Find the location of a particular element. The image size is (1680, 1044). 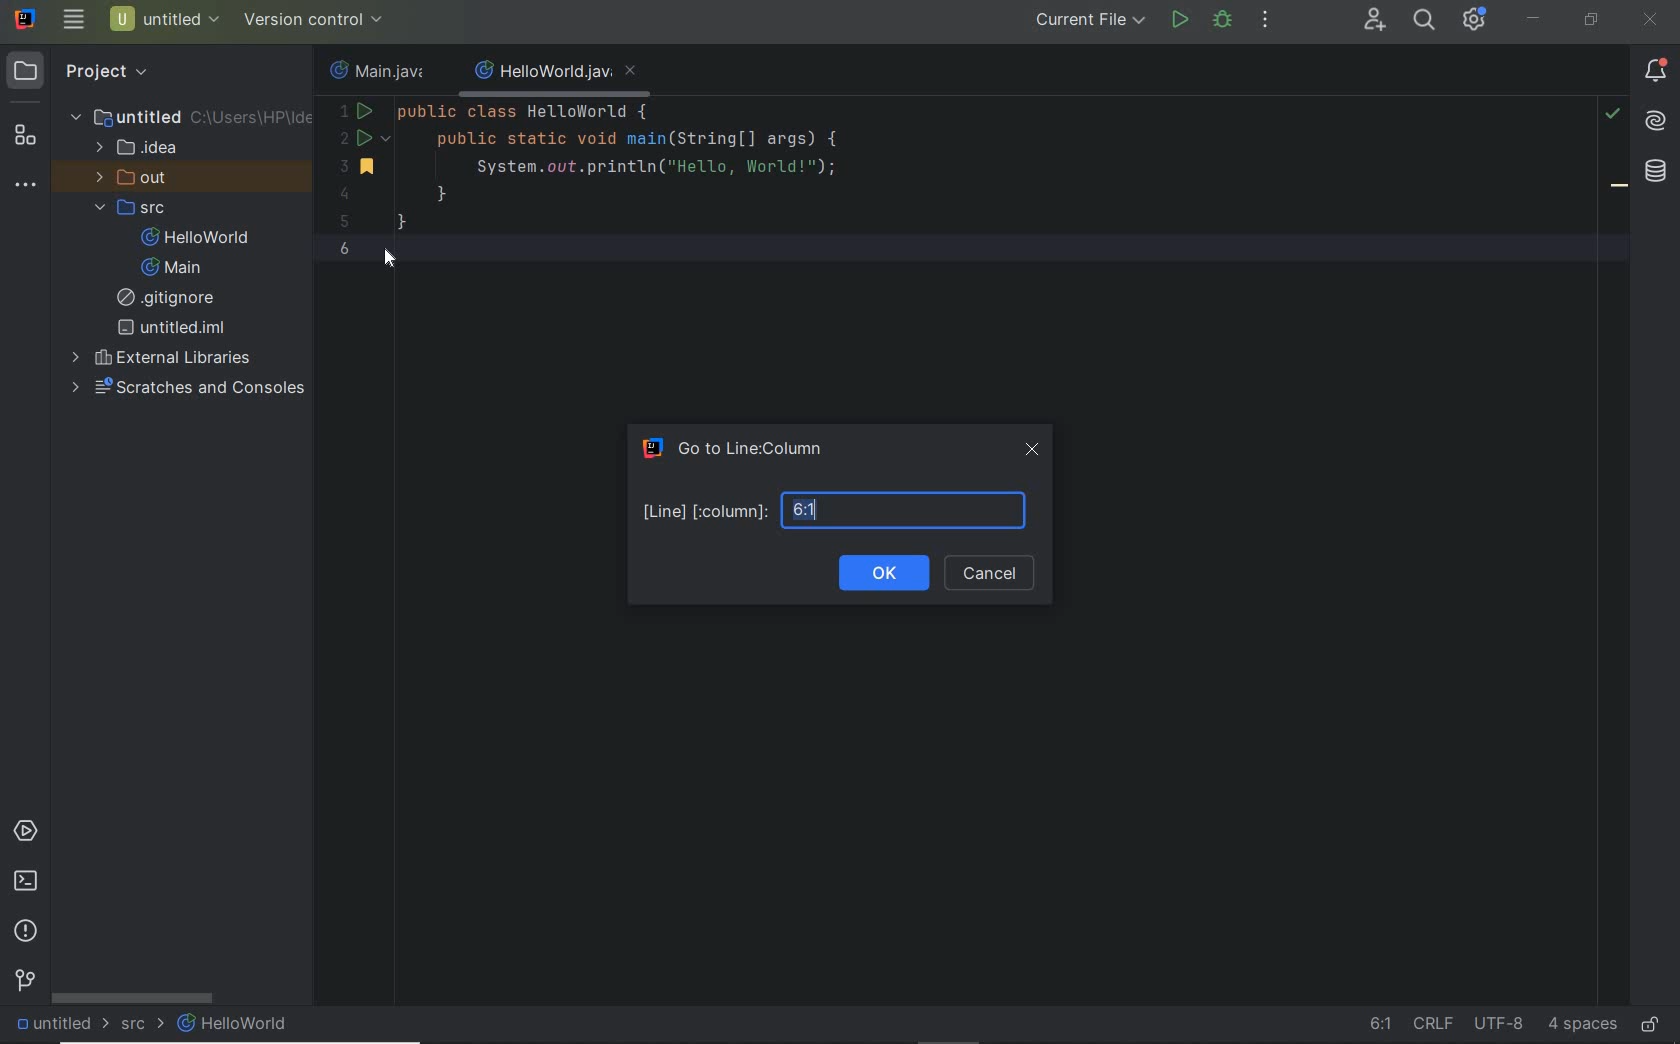

external Libraries is located at coordinates (161, 356).